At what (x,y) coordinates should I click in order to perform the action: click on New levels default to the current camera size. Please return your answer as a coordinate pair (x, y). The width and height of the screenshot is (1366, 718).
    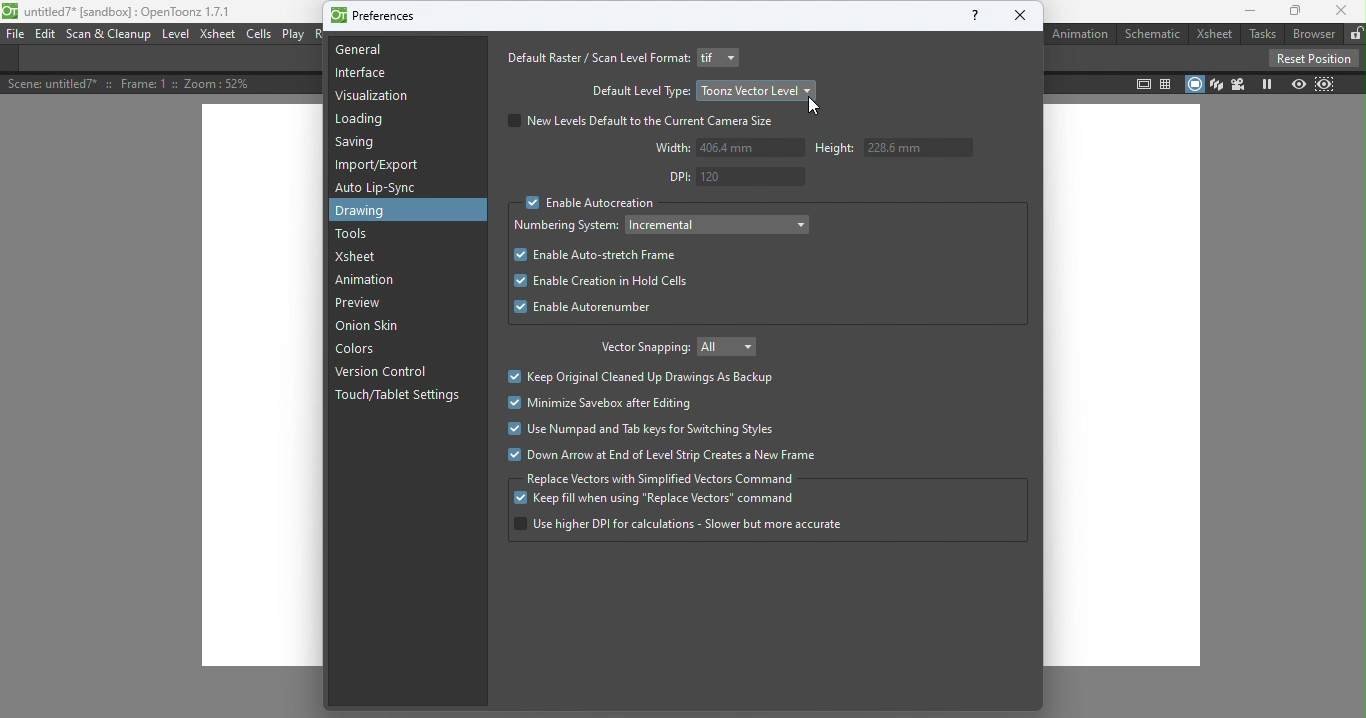
    Looking at the image, I should click on (646, 121).